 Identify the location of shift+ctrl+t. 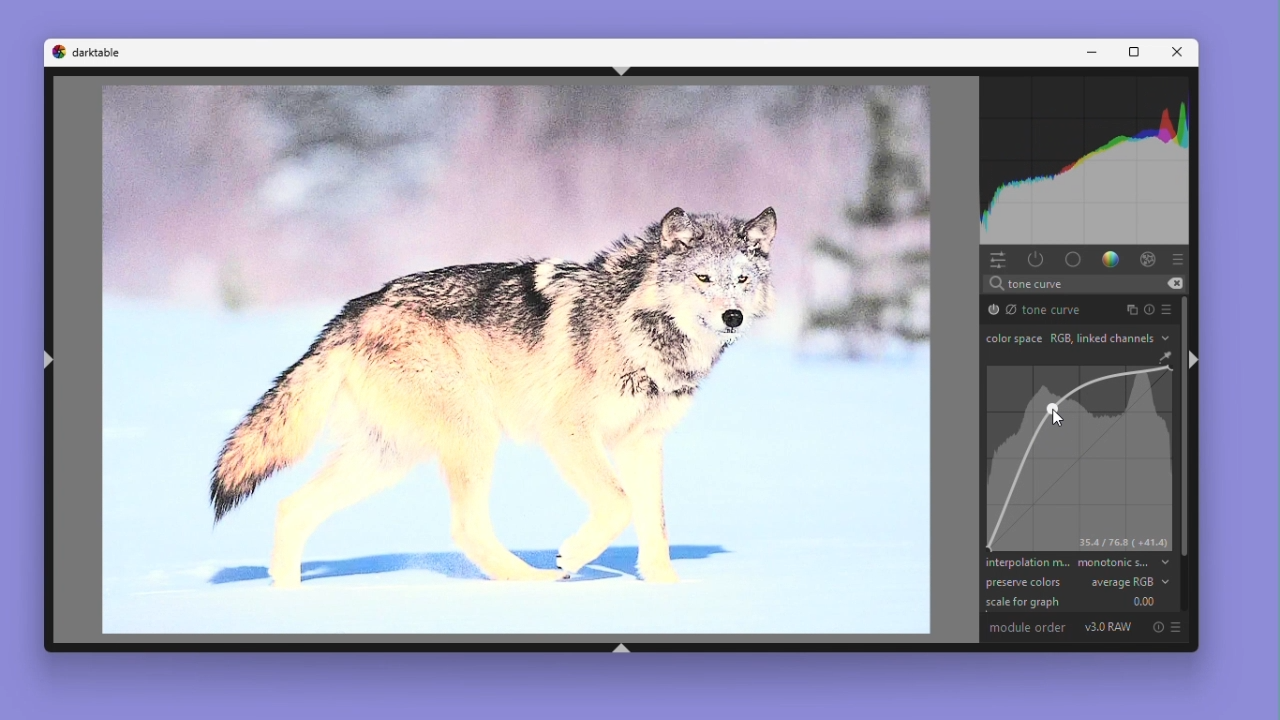
(619, 71).